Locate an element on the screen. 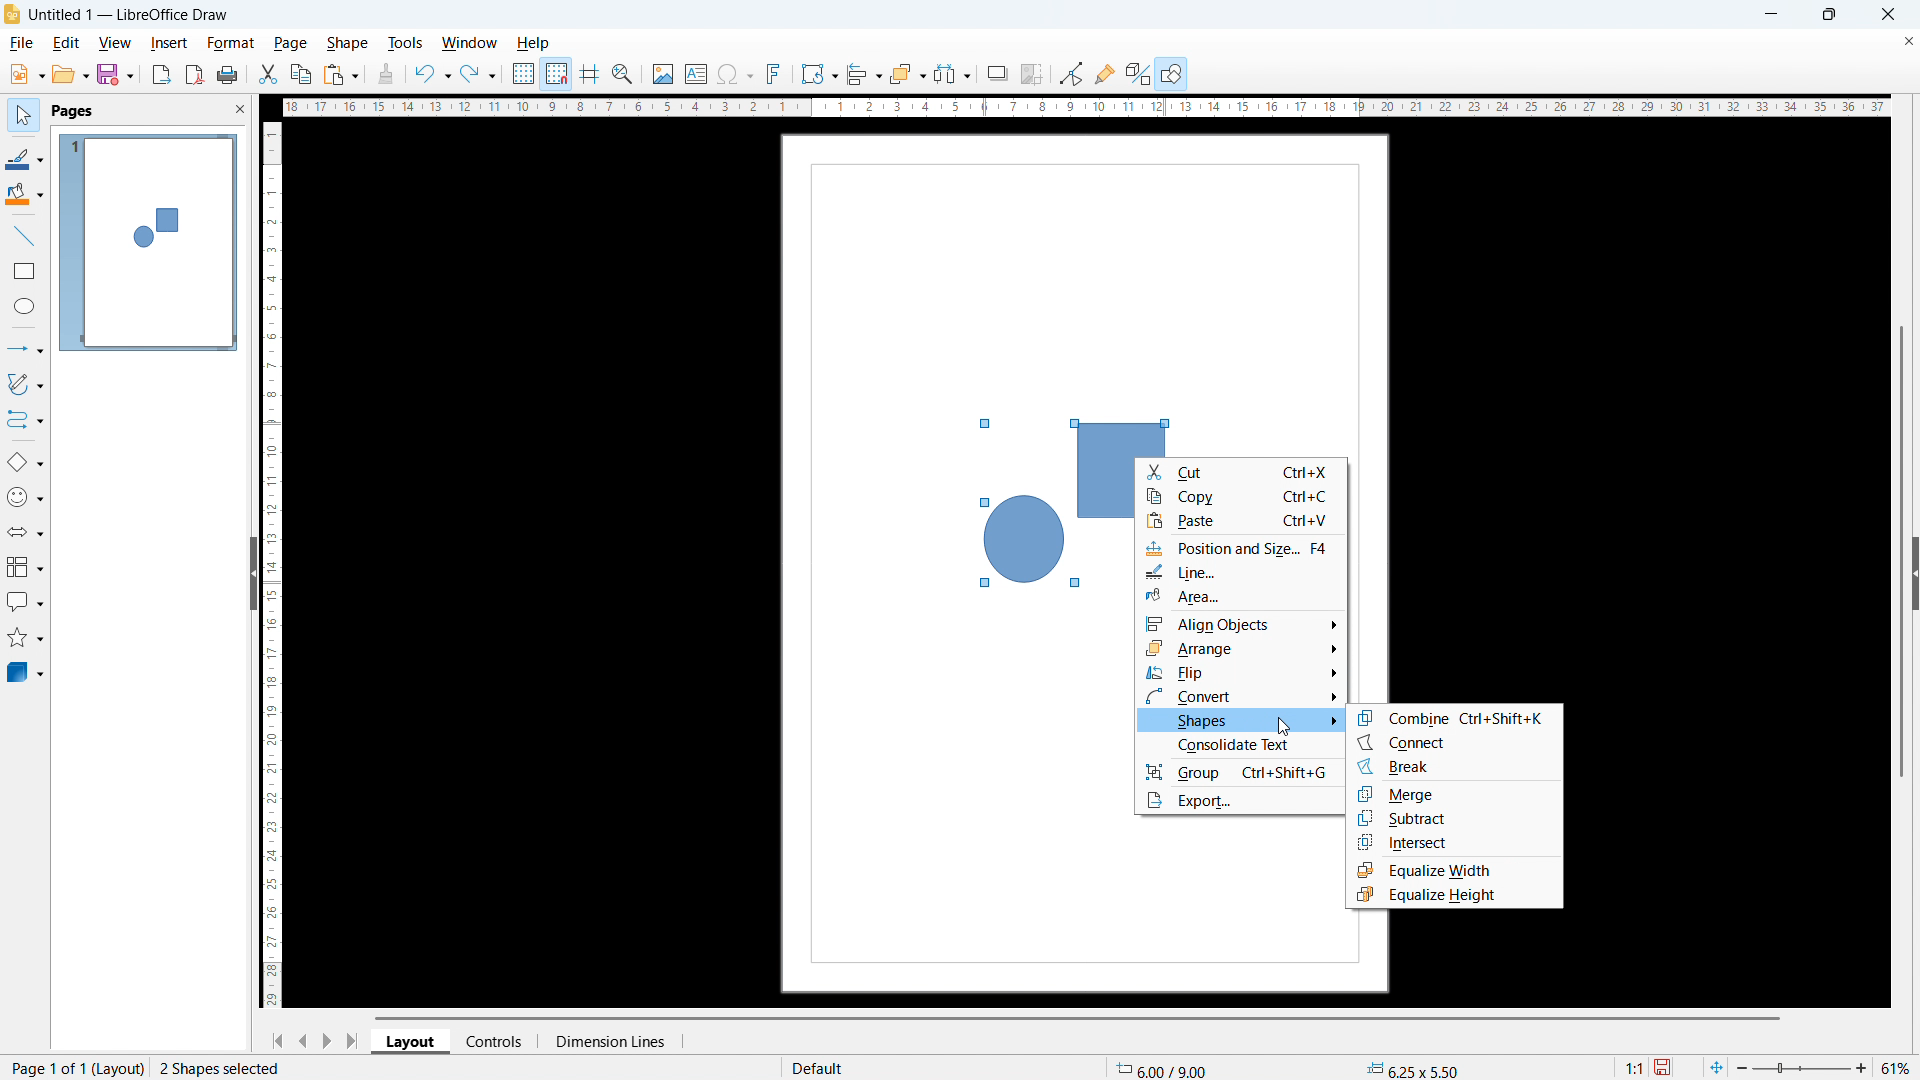 The image size is (1920, 1080). minimize is located at coordinates (1768, 14).